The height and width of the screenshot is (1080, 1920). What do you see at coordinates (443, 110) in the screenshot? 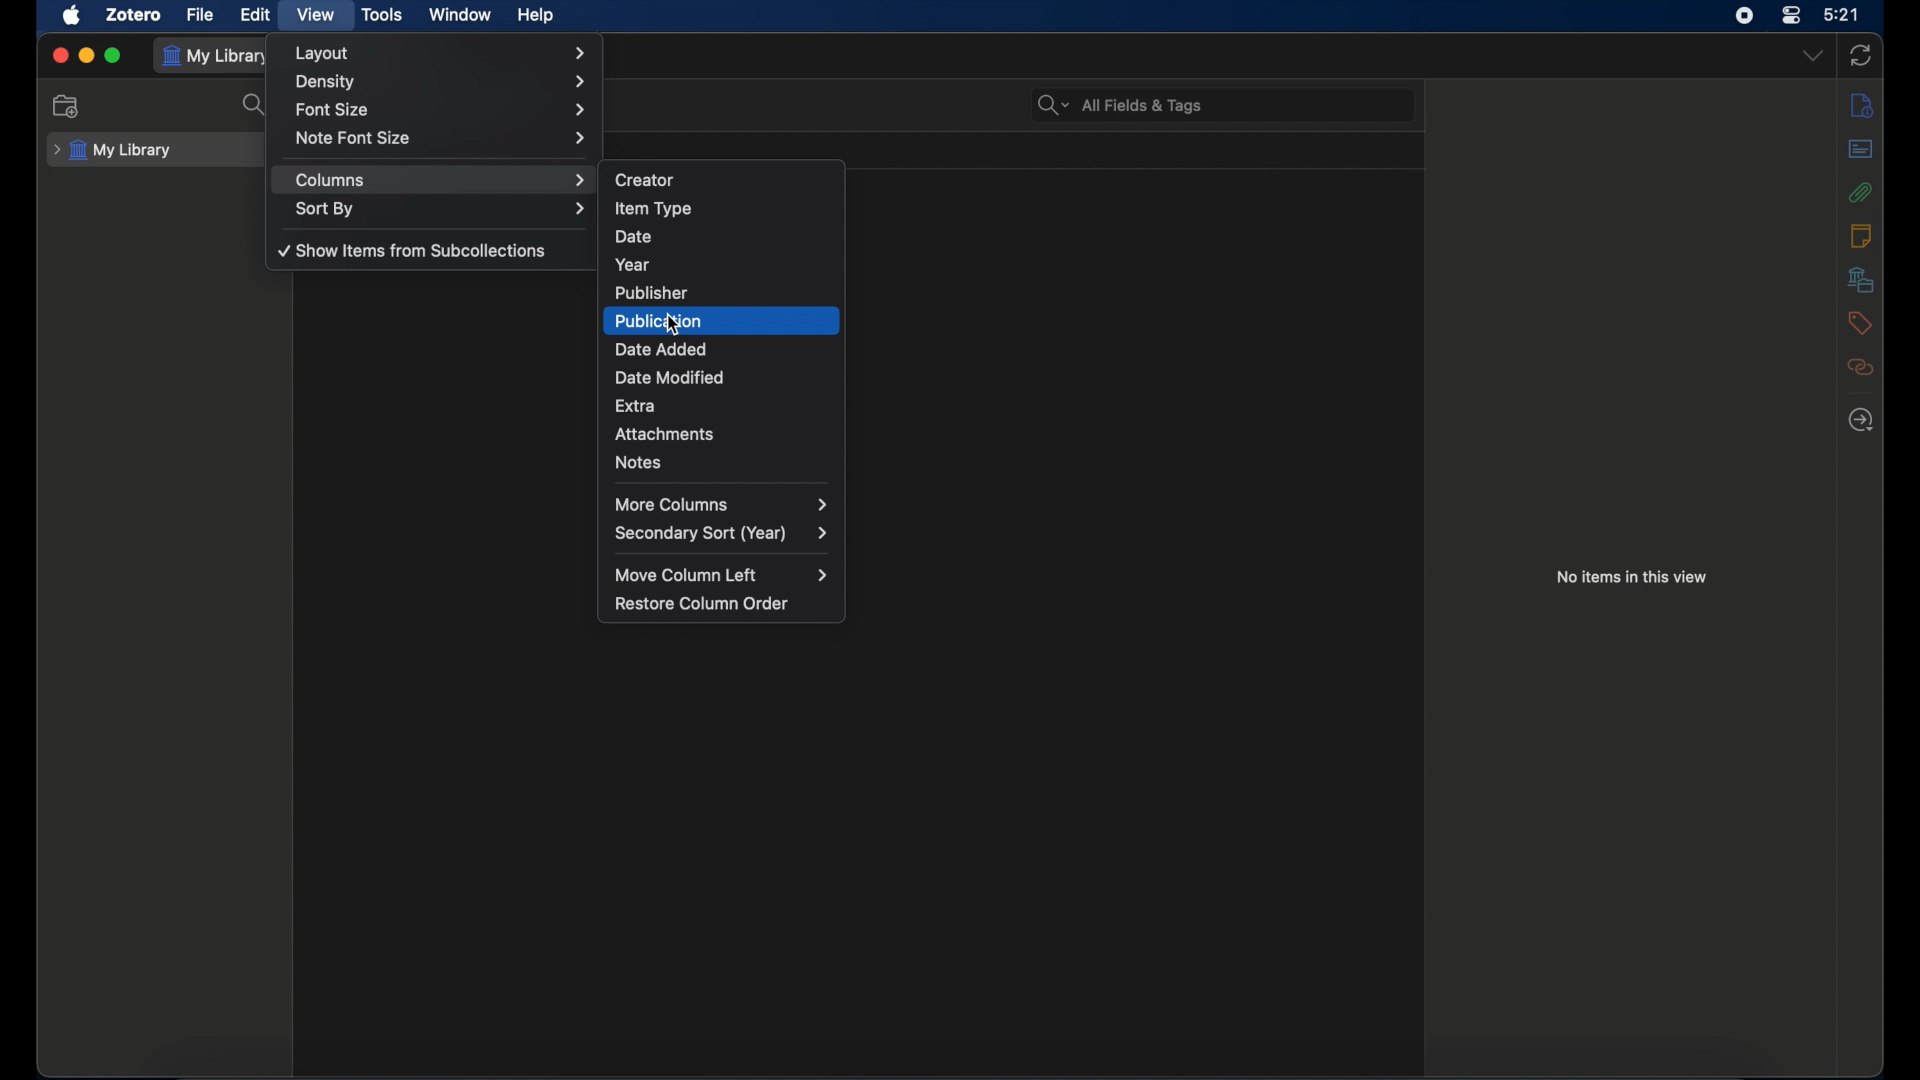
I see `font size` at bounding box center [443, 110].